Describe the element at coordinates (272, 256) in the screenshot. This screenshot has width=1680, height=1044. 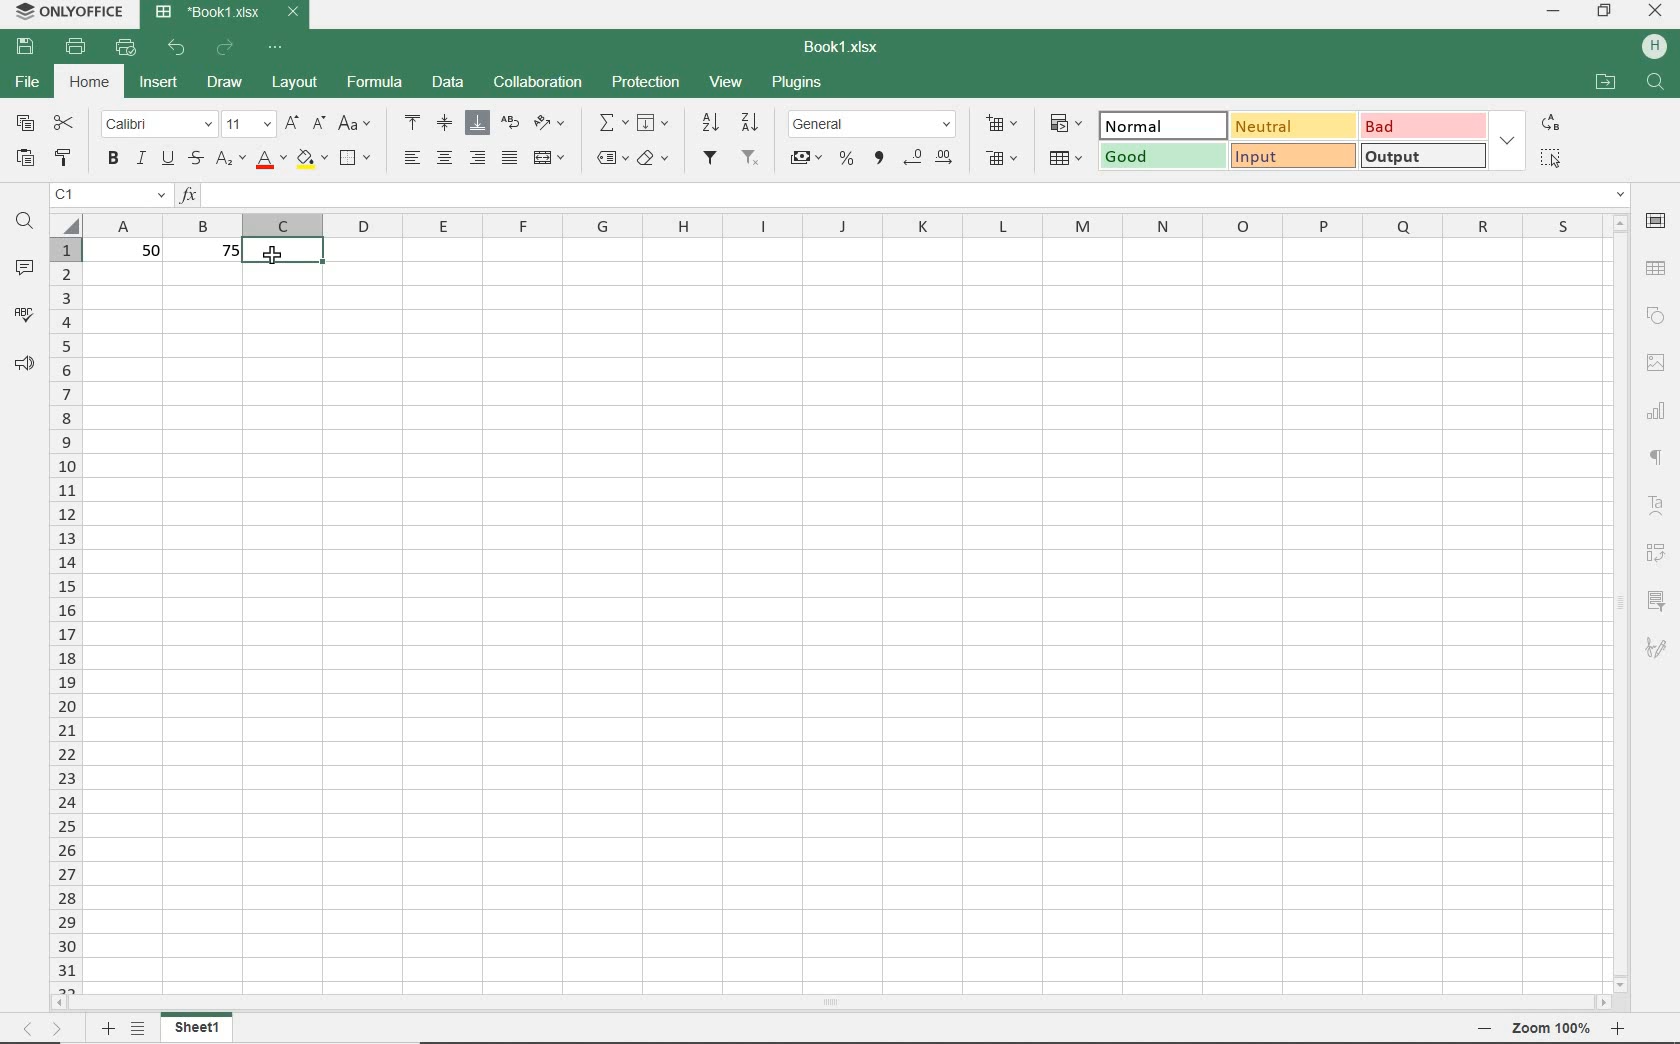
I see `cursor` at that location.